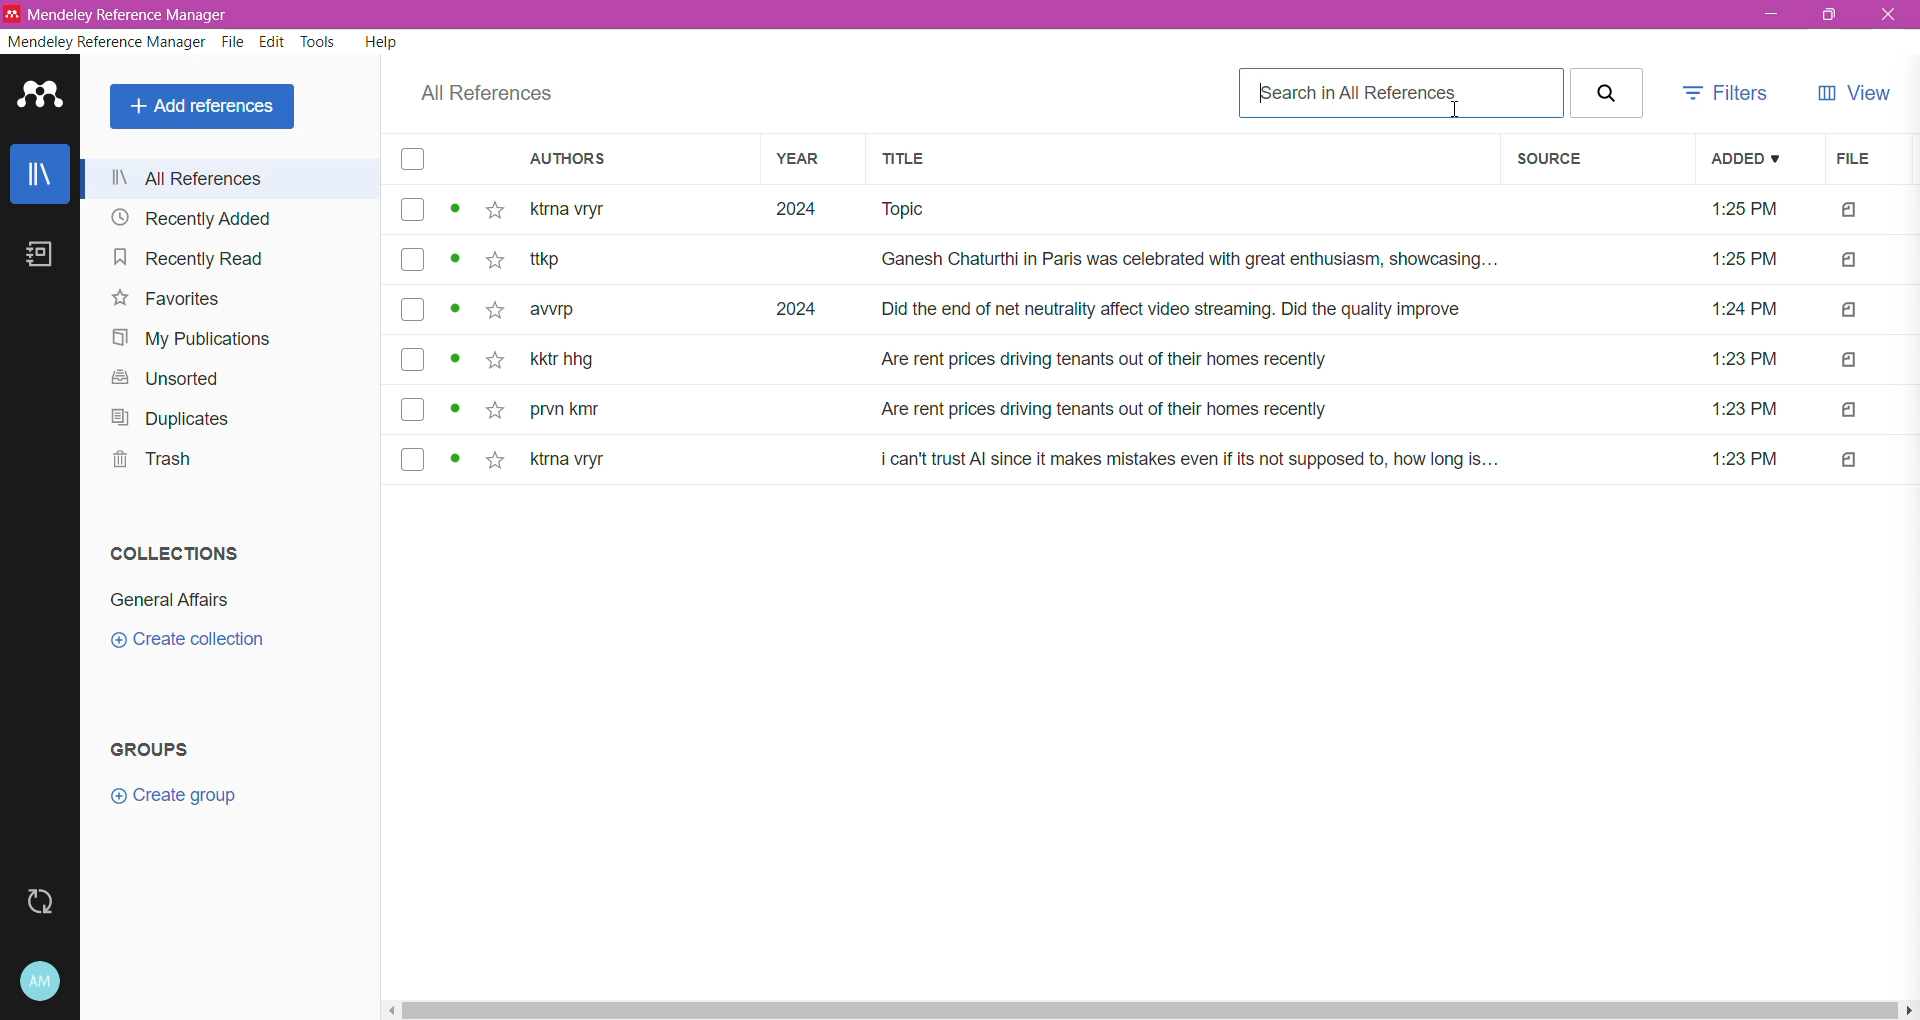  I want to click on view status of the file, so click(456, 461).